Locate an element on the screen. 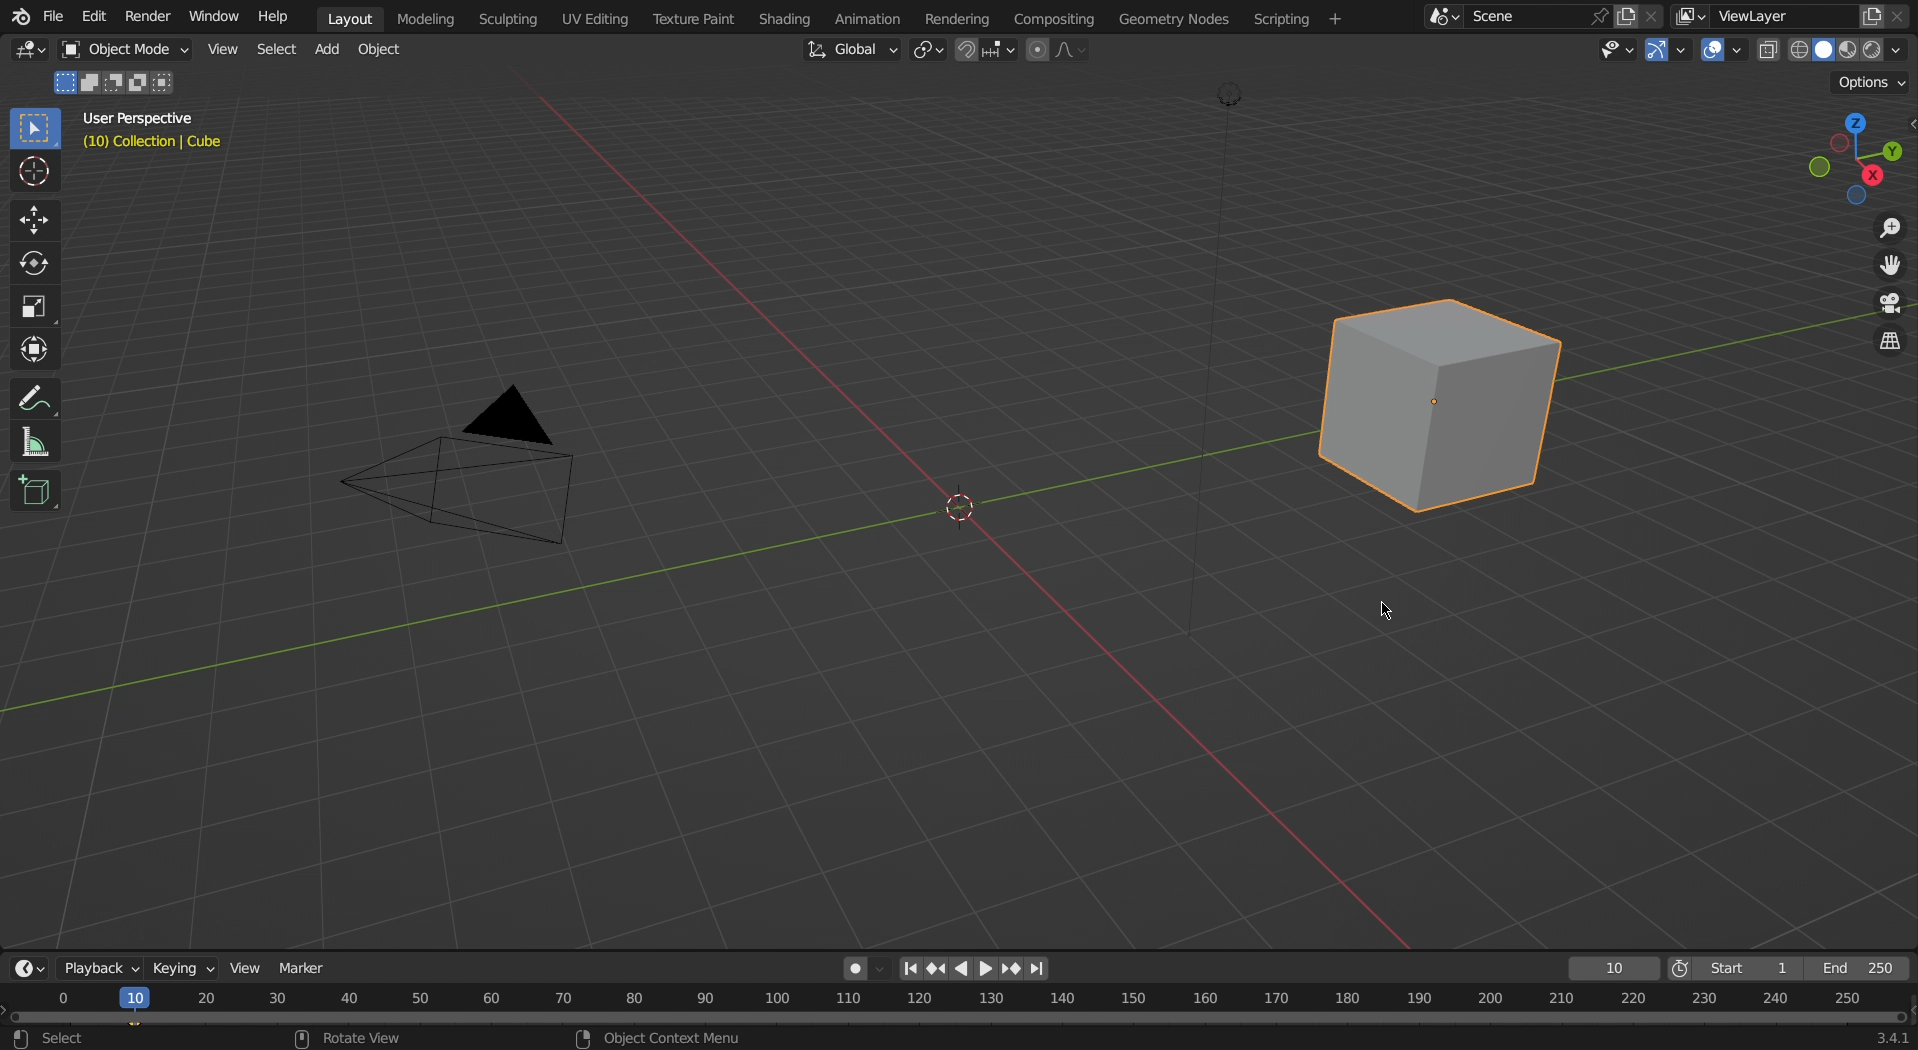  Show Overlays is located at coordinates (1724, 50).